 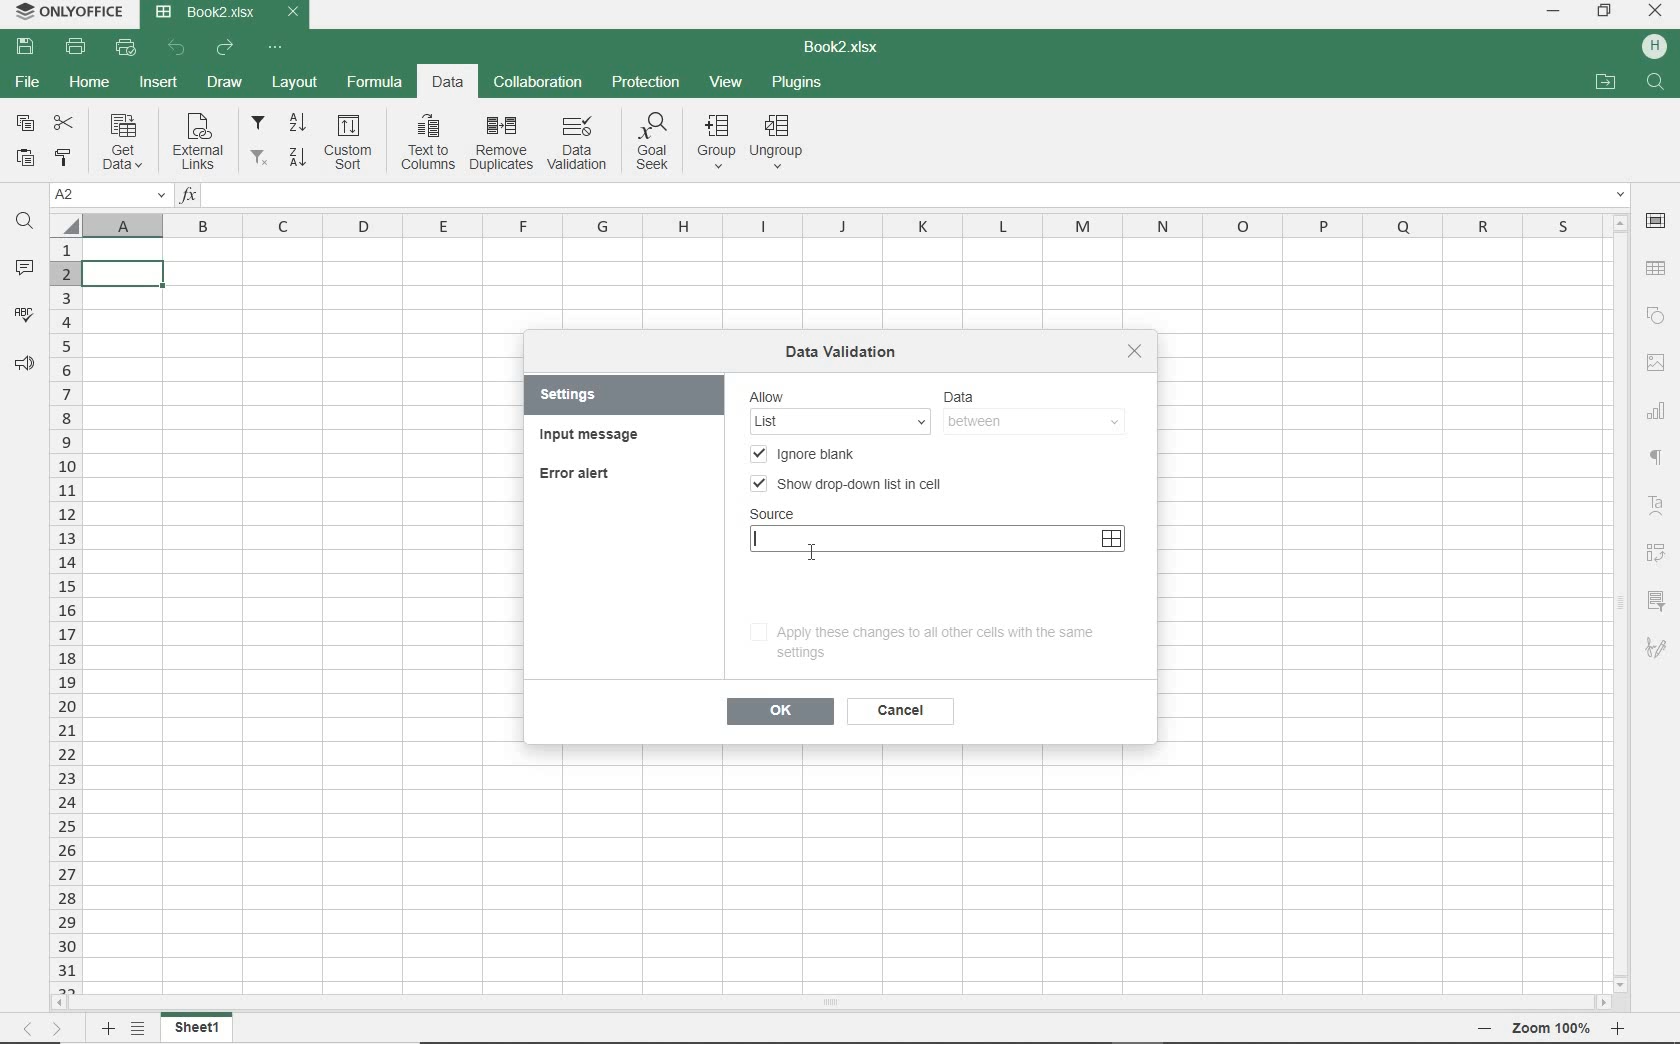 I want to click on CURSOR, so click(x=811, y=550).